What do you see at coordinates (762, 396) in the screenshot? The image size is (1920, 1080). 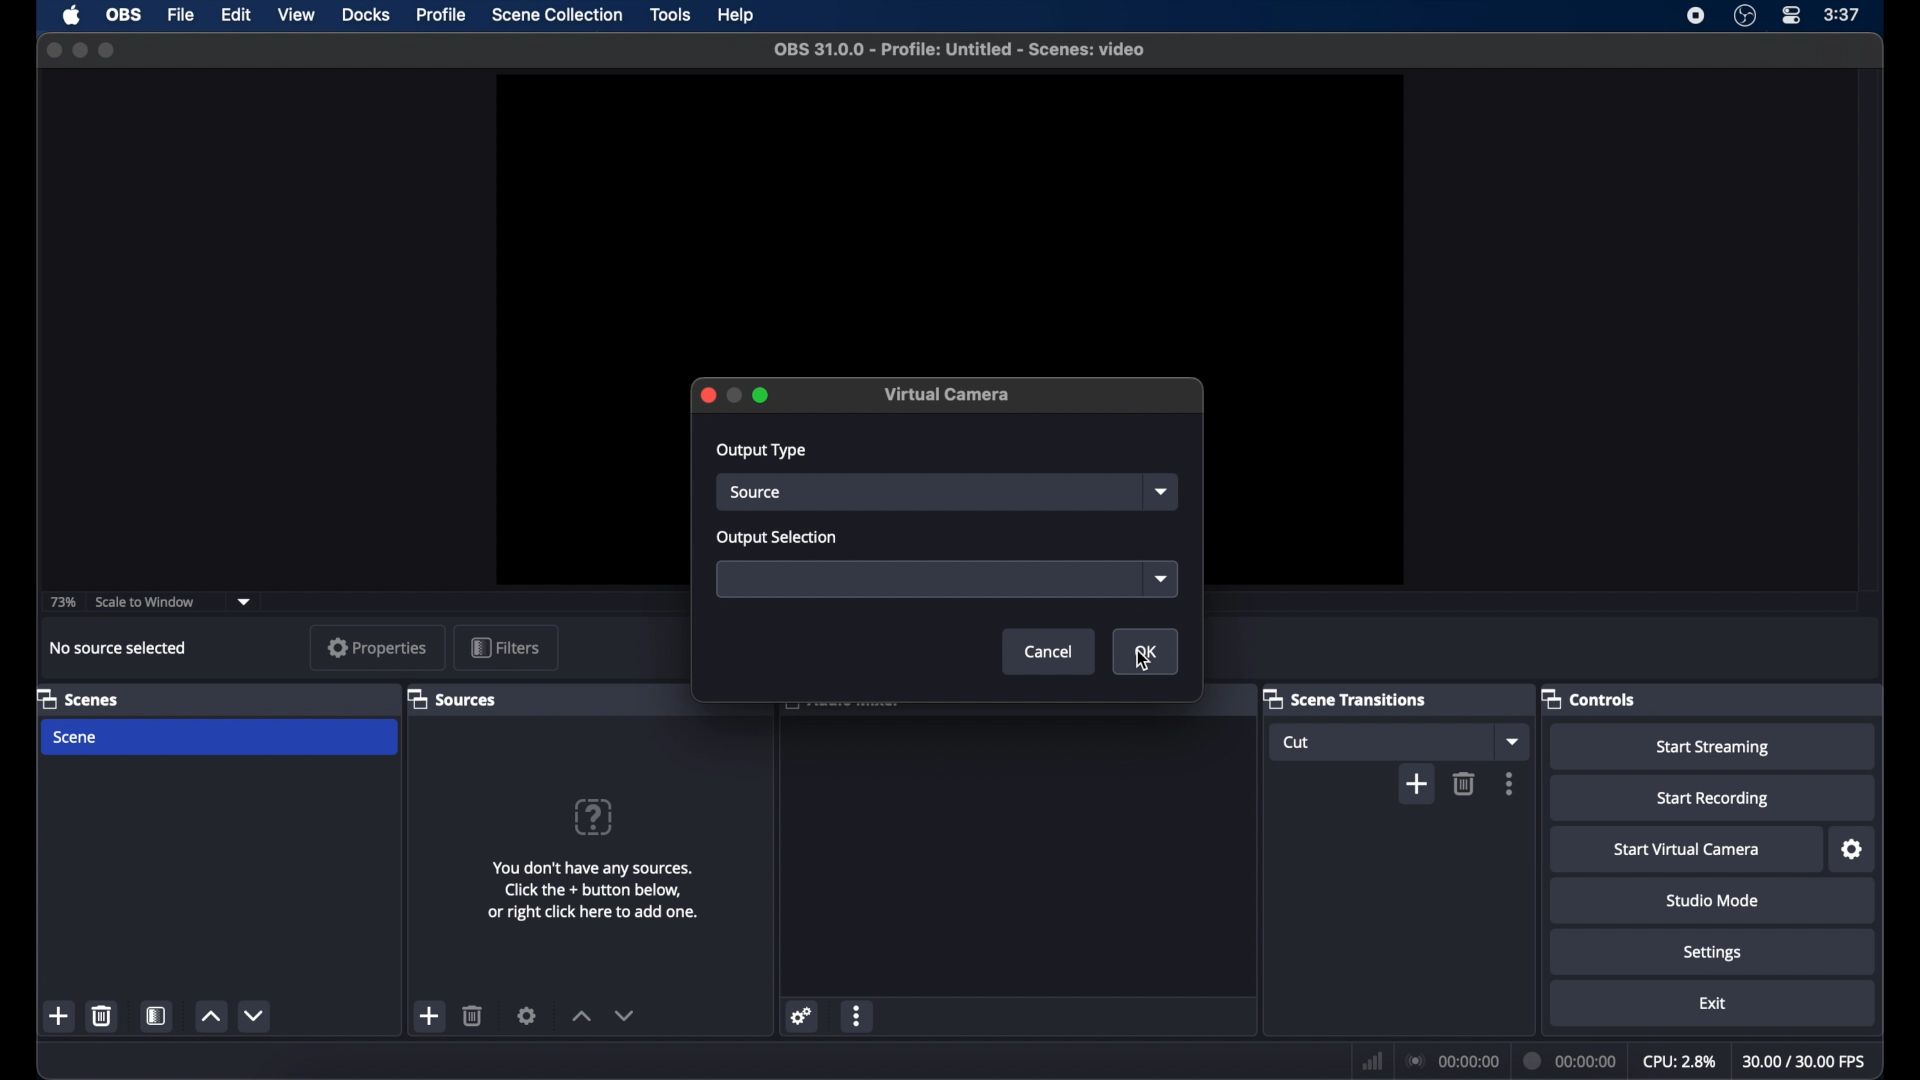 I see `Maximize` at bounding box center [762, 396].